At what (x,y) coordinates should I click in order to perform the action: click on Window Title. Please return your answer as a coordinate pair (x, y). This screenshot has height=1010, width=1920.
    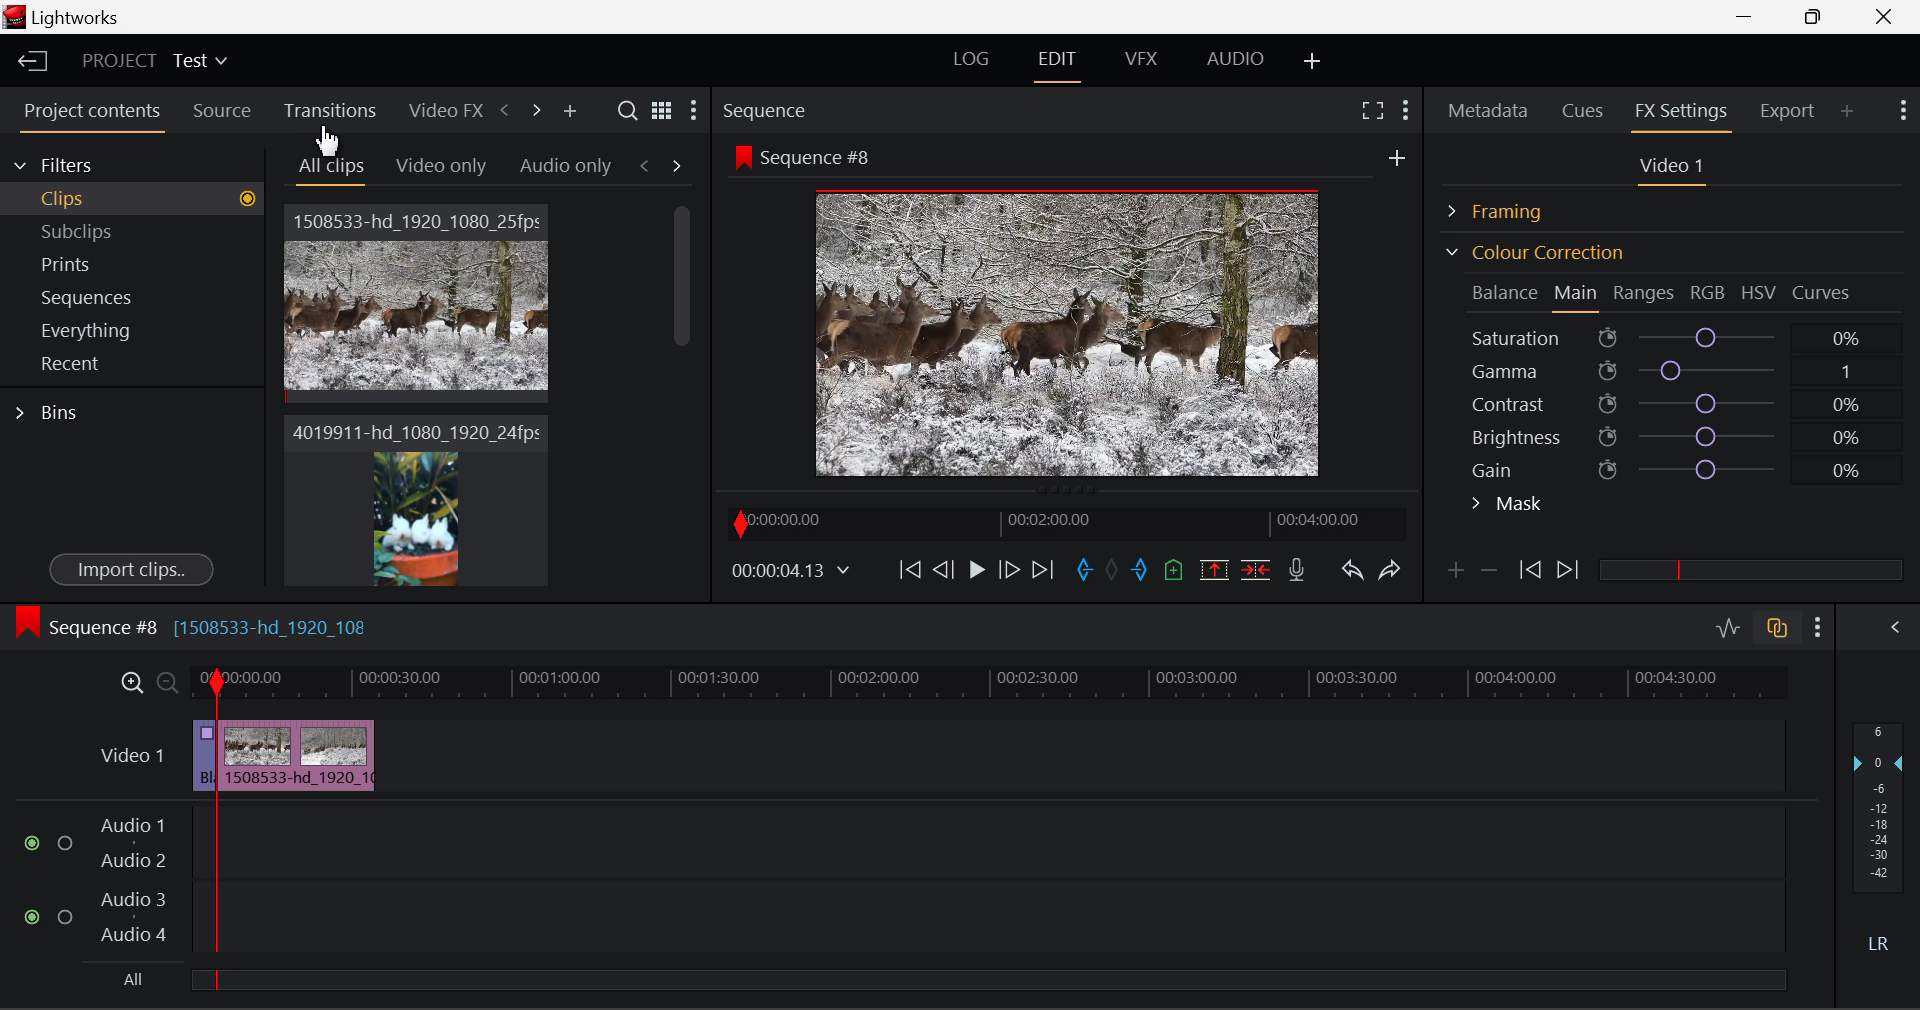
    Looking at the image, I should click on (67, 19).